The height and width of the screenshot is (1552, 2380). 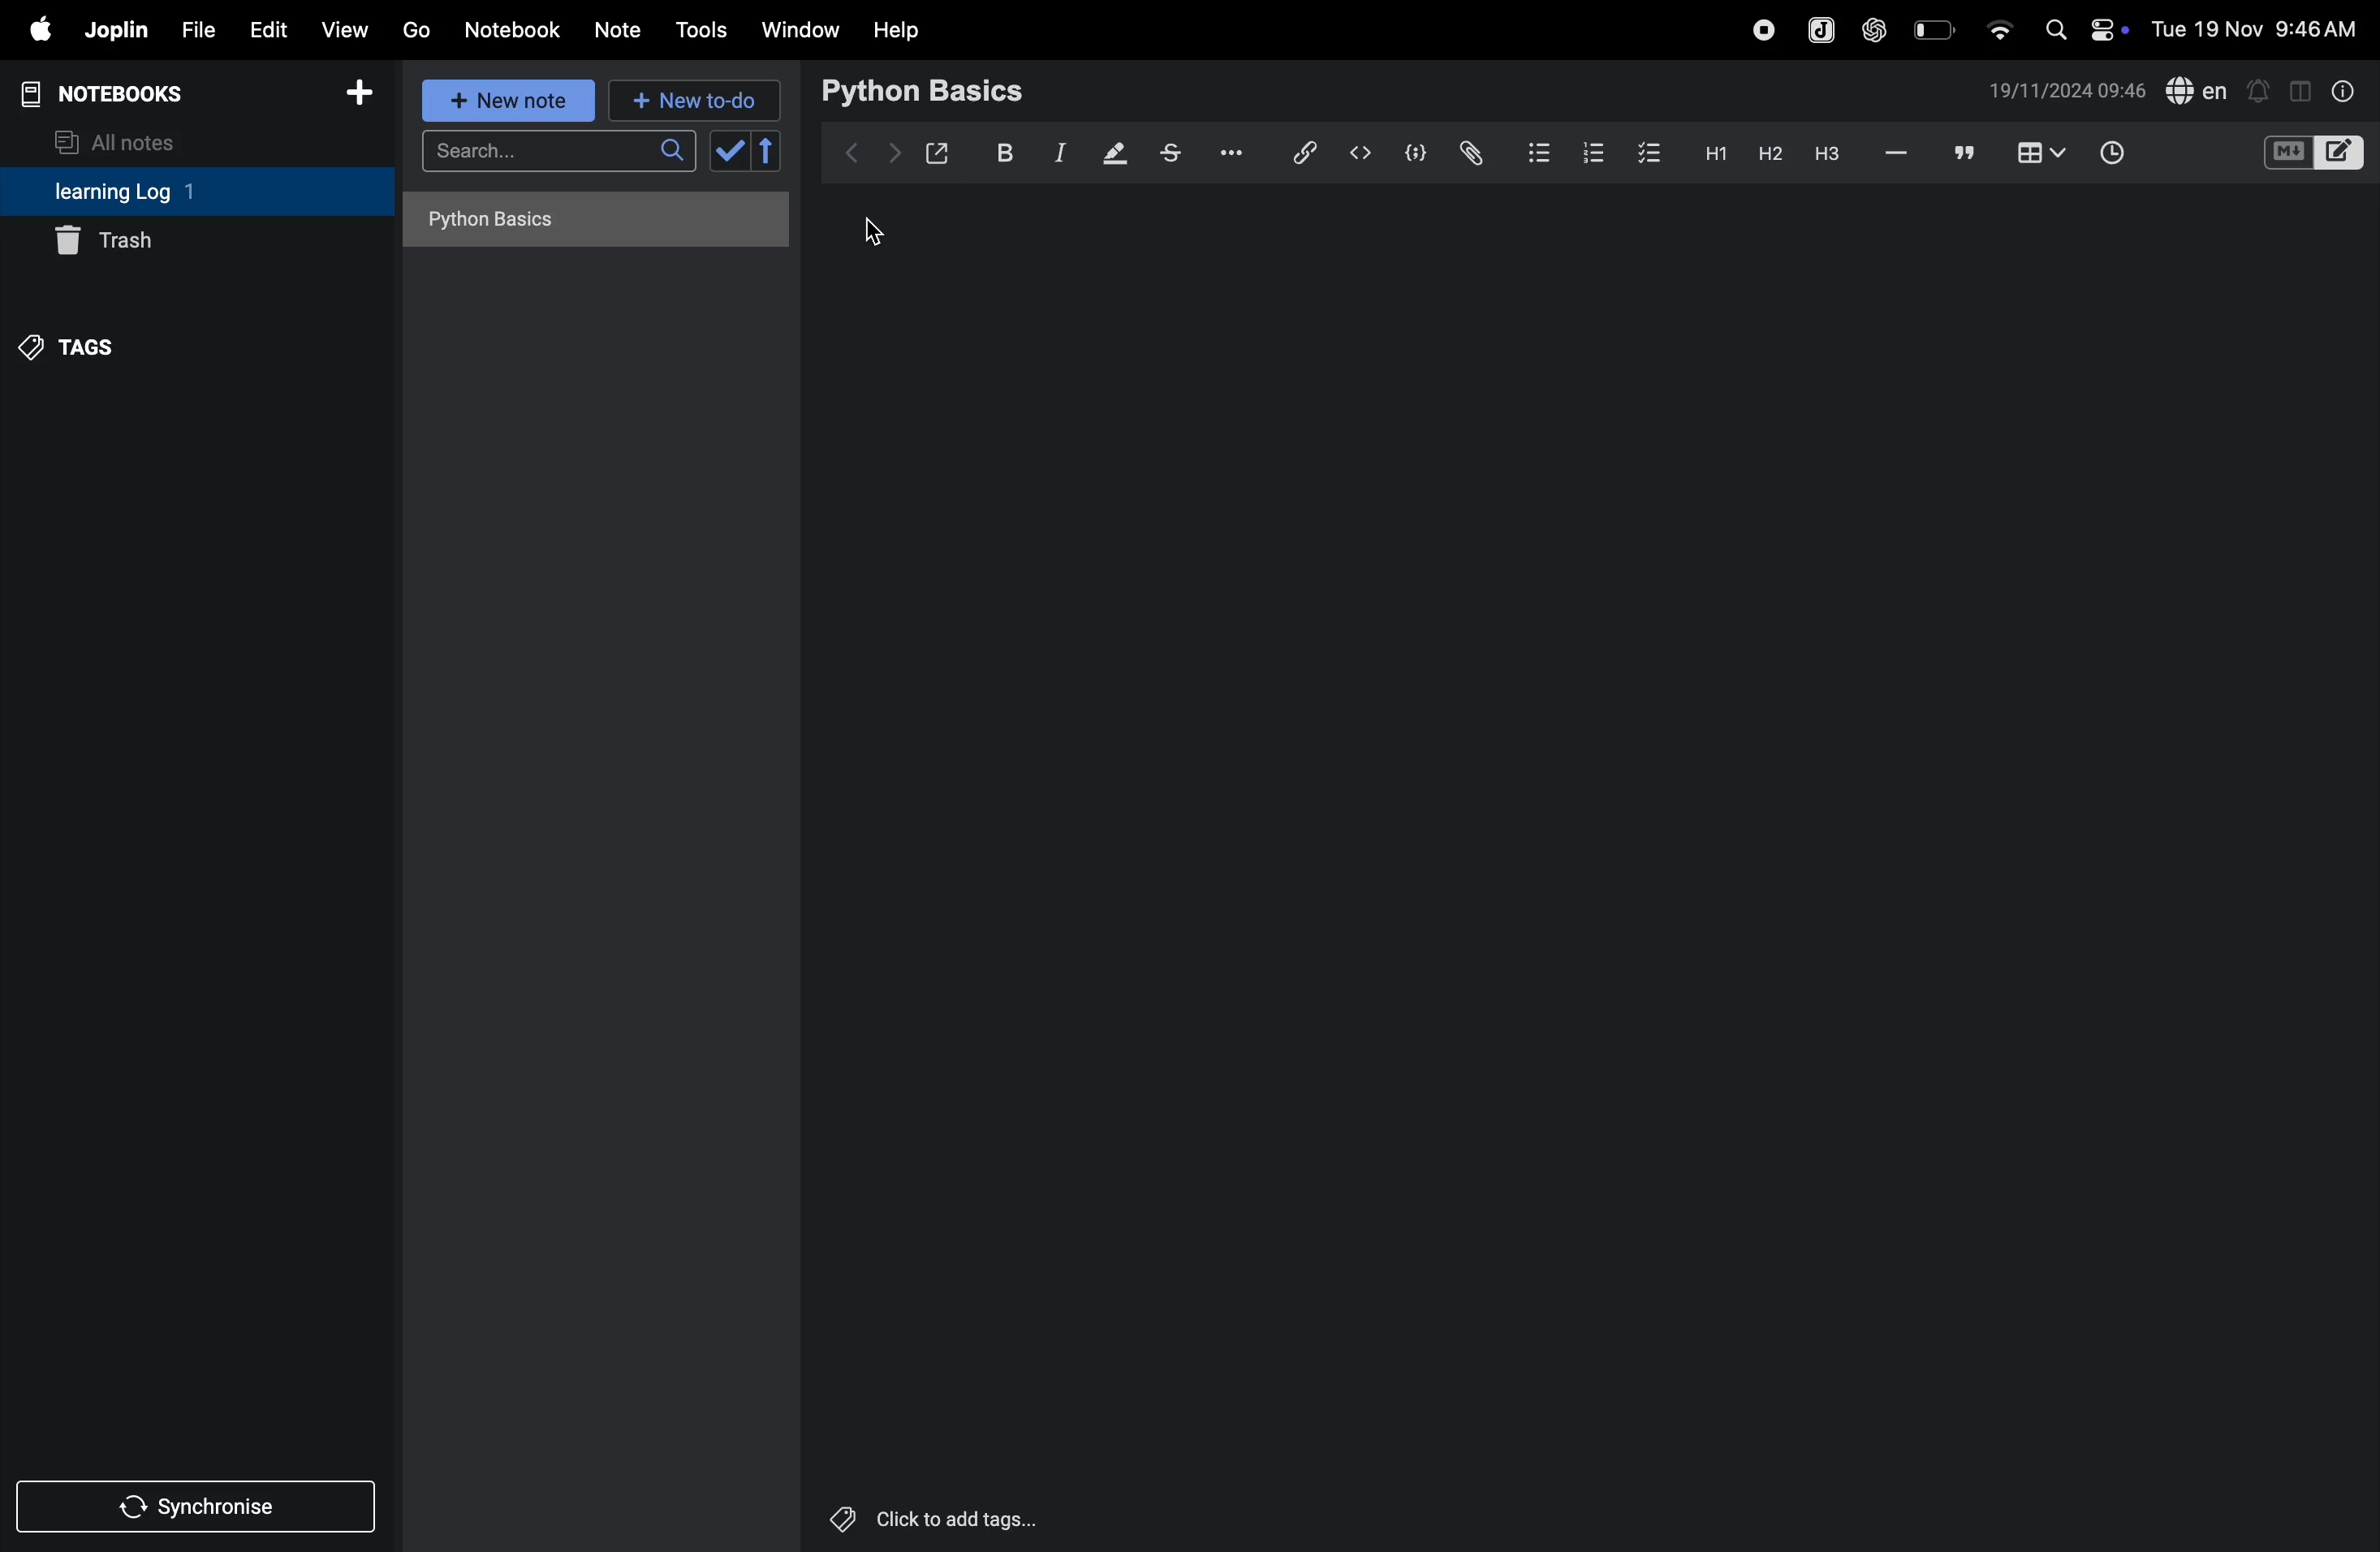 I want to click on battery, so click(x=1936, y=28).